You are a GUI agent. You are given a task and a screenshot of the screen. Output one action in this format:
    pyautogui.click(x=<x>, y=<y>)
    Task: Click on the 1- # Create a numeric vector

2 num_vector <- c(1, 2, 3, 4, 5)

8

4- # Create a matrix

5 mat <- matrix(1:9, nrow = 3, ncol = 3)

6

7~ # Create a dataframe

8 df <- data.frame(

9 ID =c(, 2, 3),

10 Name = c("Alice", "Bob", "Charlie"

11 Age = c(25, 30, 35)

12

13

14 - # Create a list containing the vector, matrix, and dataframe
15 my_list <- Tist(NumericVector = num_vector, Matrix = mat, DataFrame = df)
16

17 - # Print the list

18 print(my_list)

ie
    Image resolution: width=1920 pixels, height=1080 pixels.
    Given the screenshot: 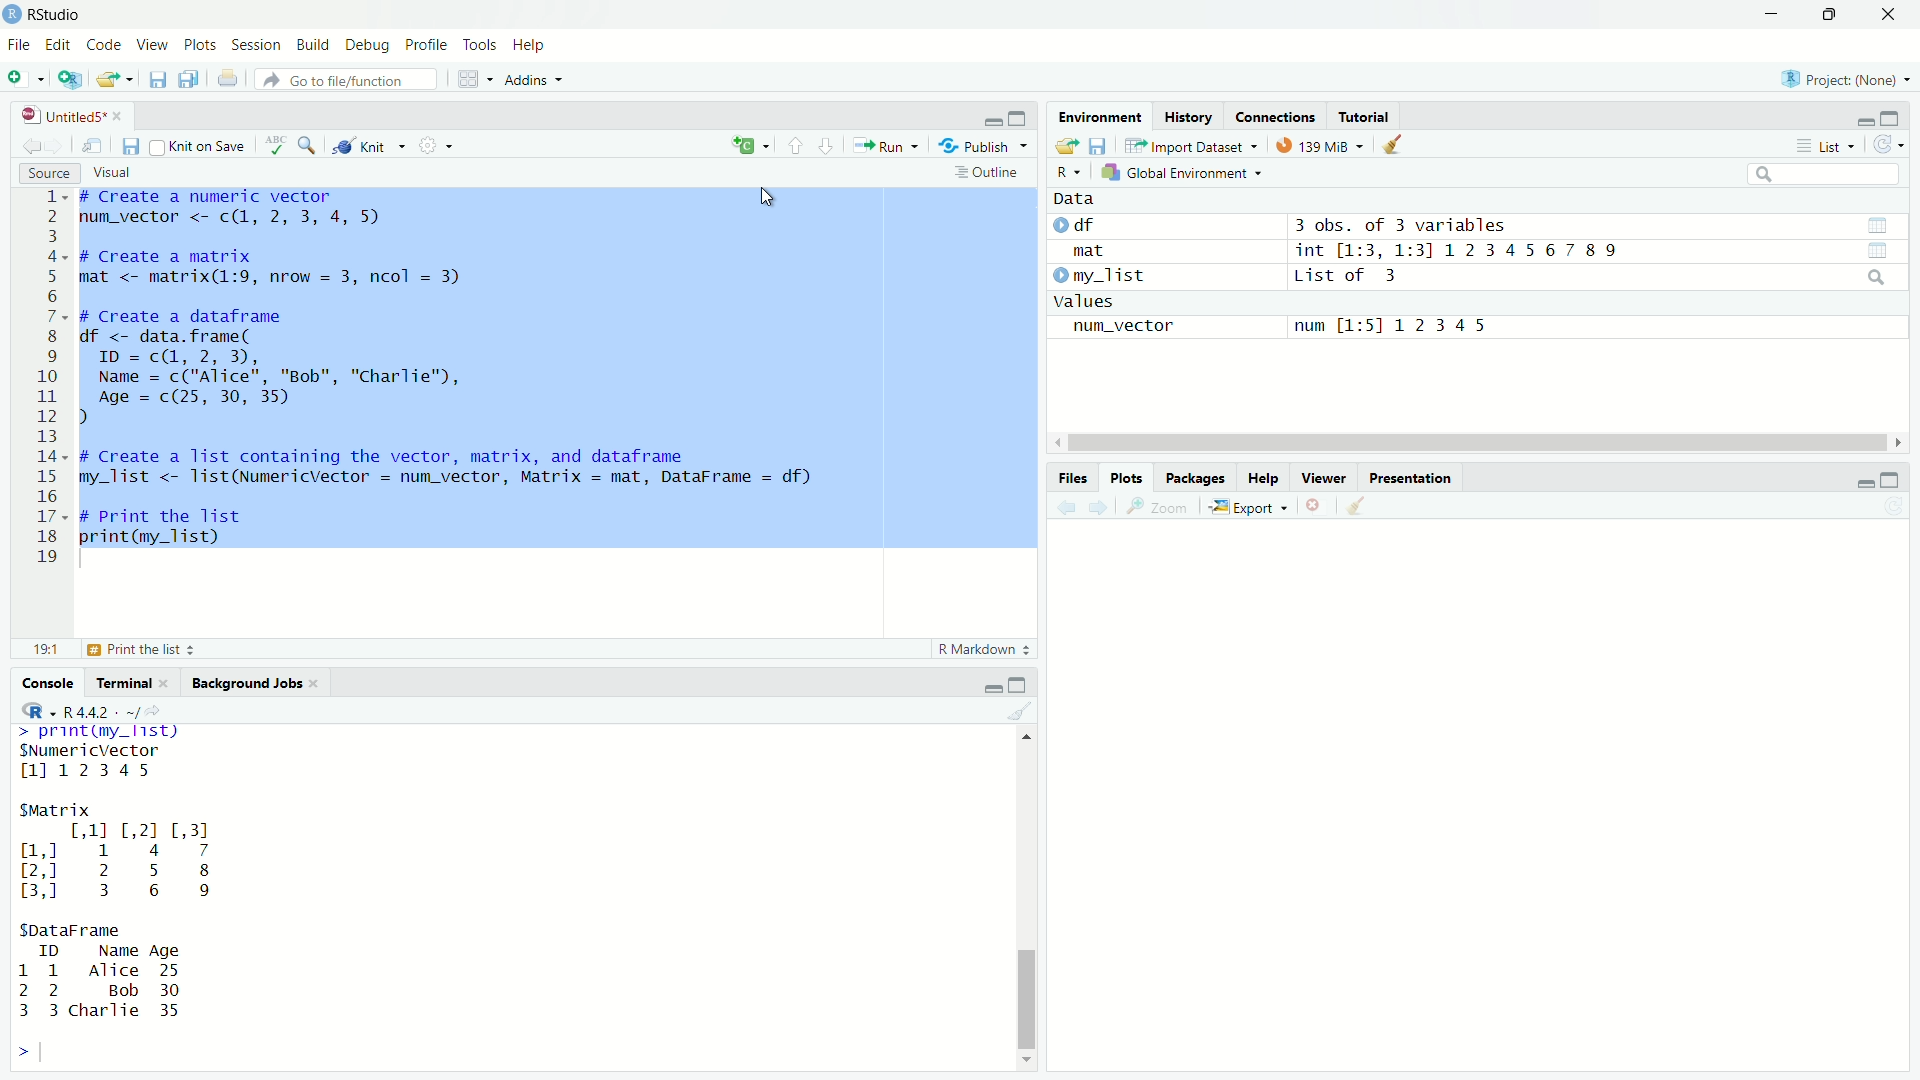 What is the action you would take?
    pyautogui.click(x=526, y=386)
    